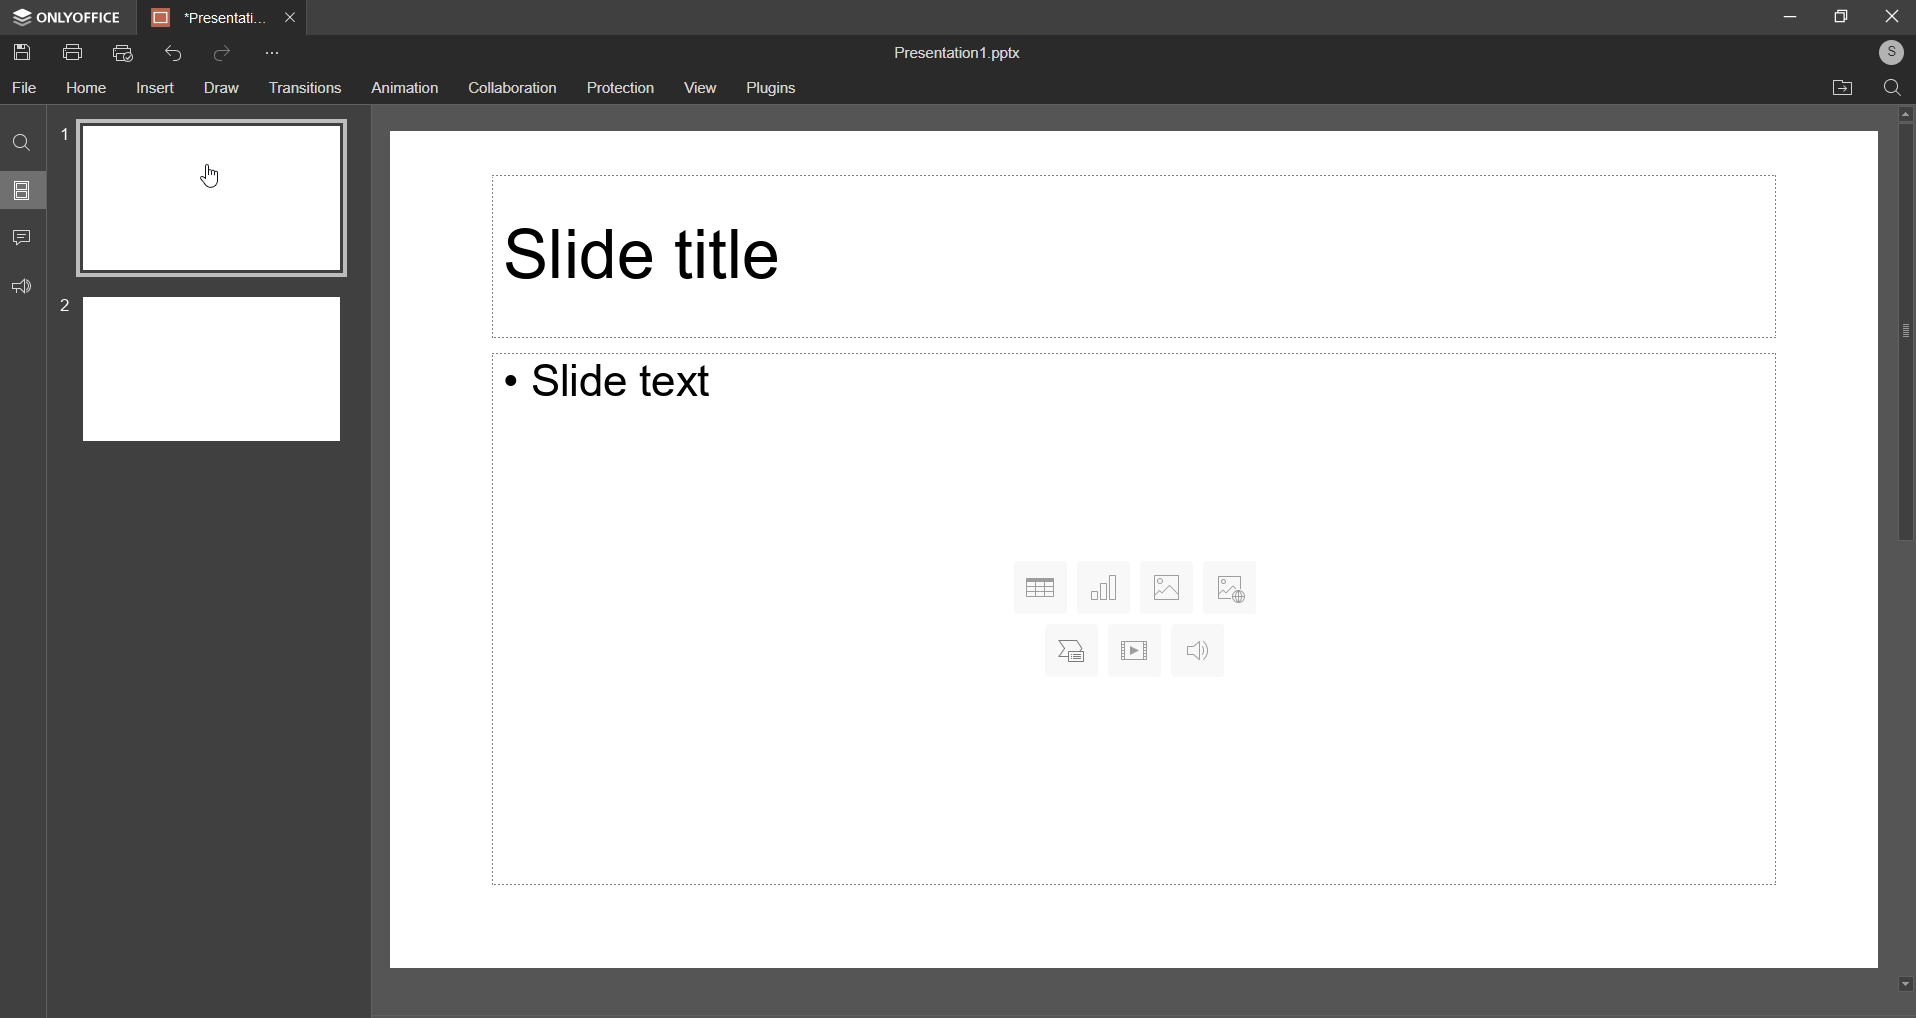  Describe the element at coordinates (406, 87) in the screenshot. I see `Animation` at that location.